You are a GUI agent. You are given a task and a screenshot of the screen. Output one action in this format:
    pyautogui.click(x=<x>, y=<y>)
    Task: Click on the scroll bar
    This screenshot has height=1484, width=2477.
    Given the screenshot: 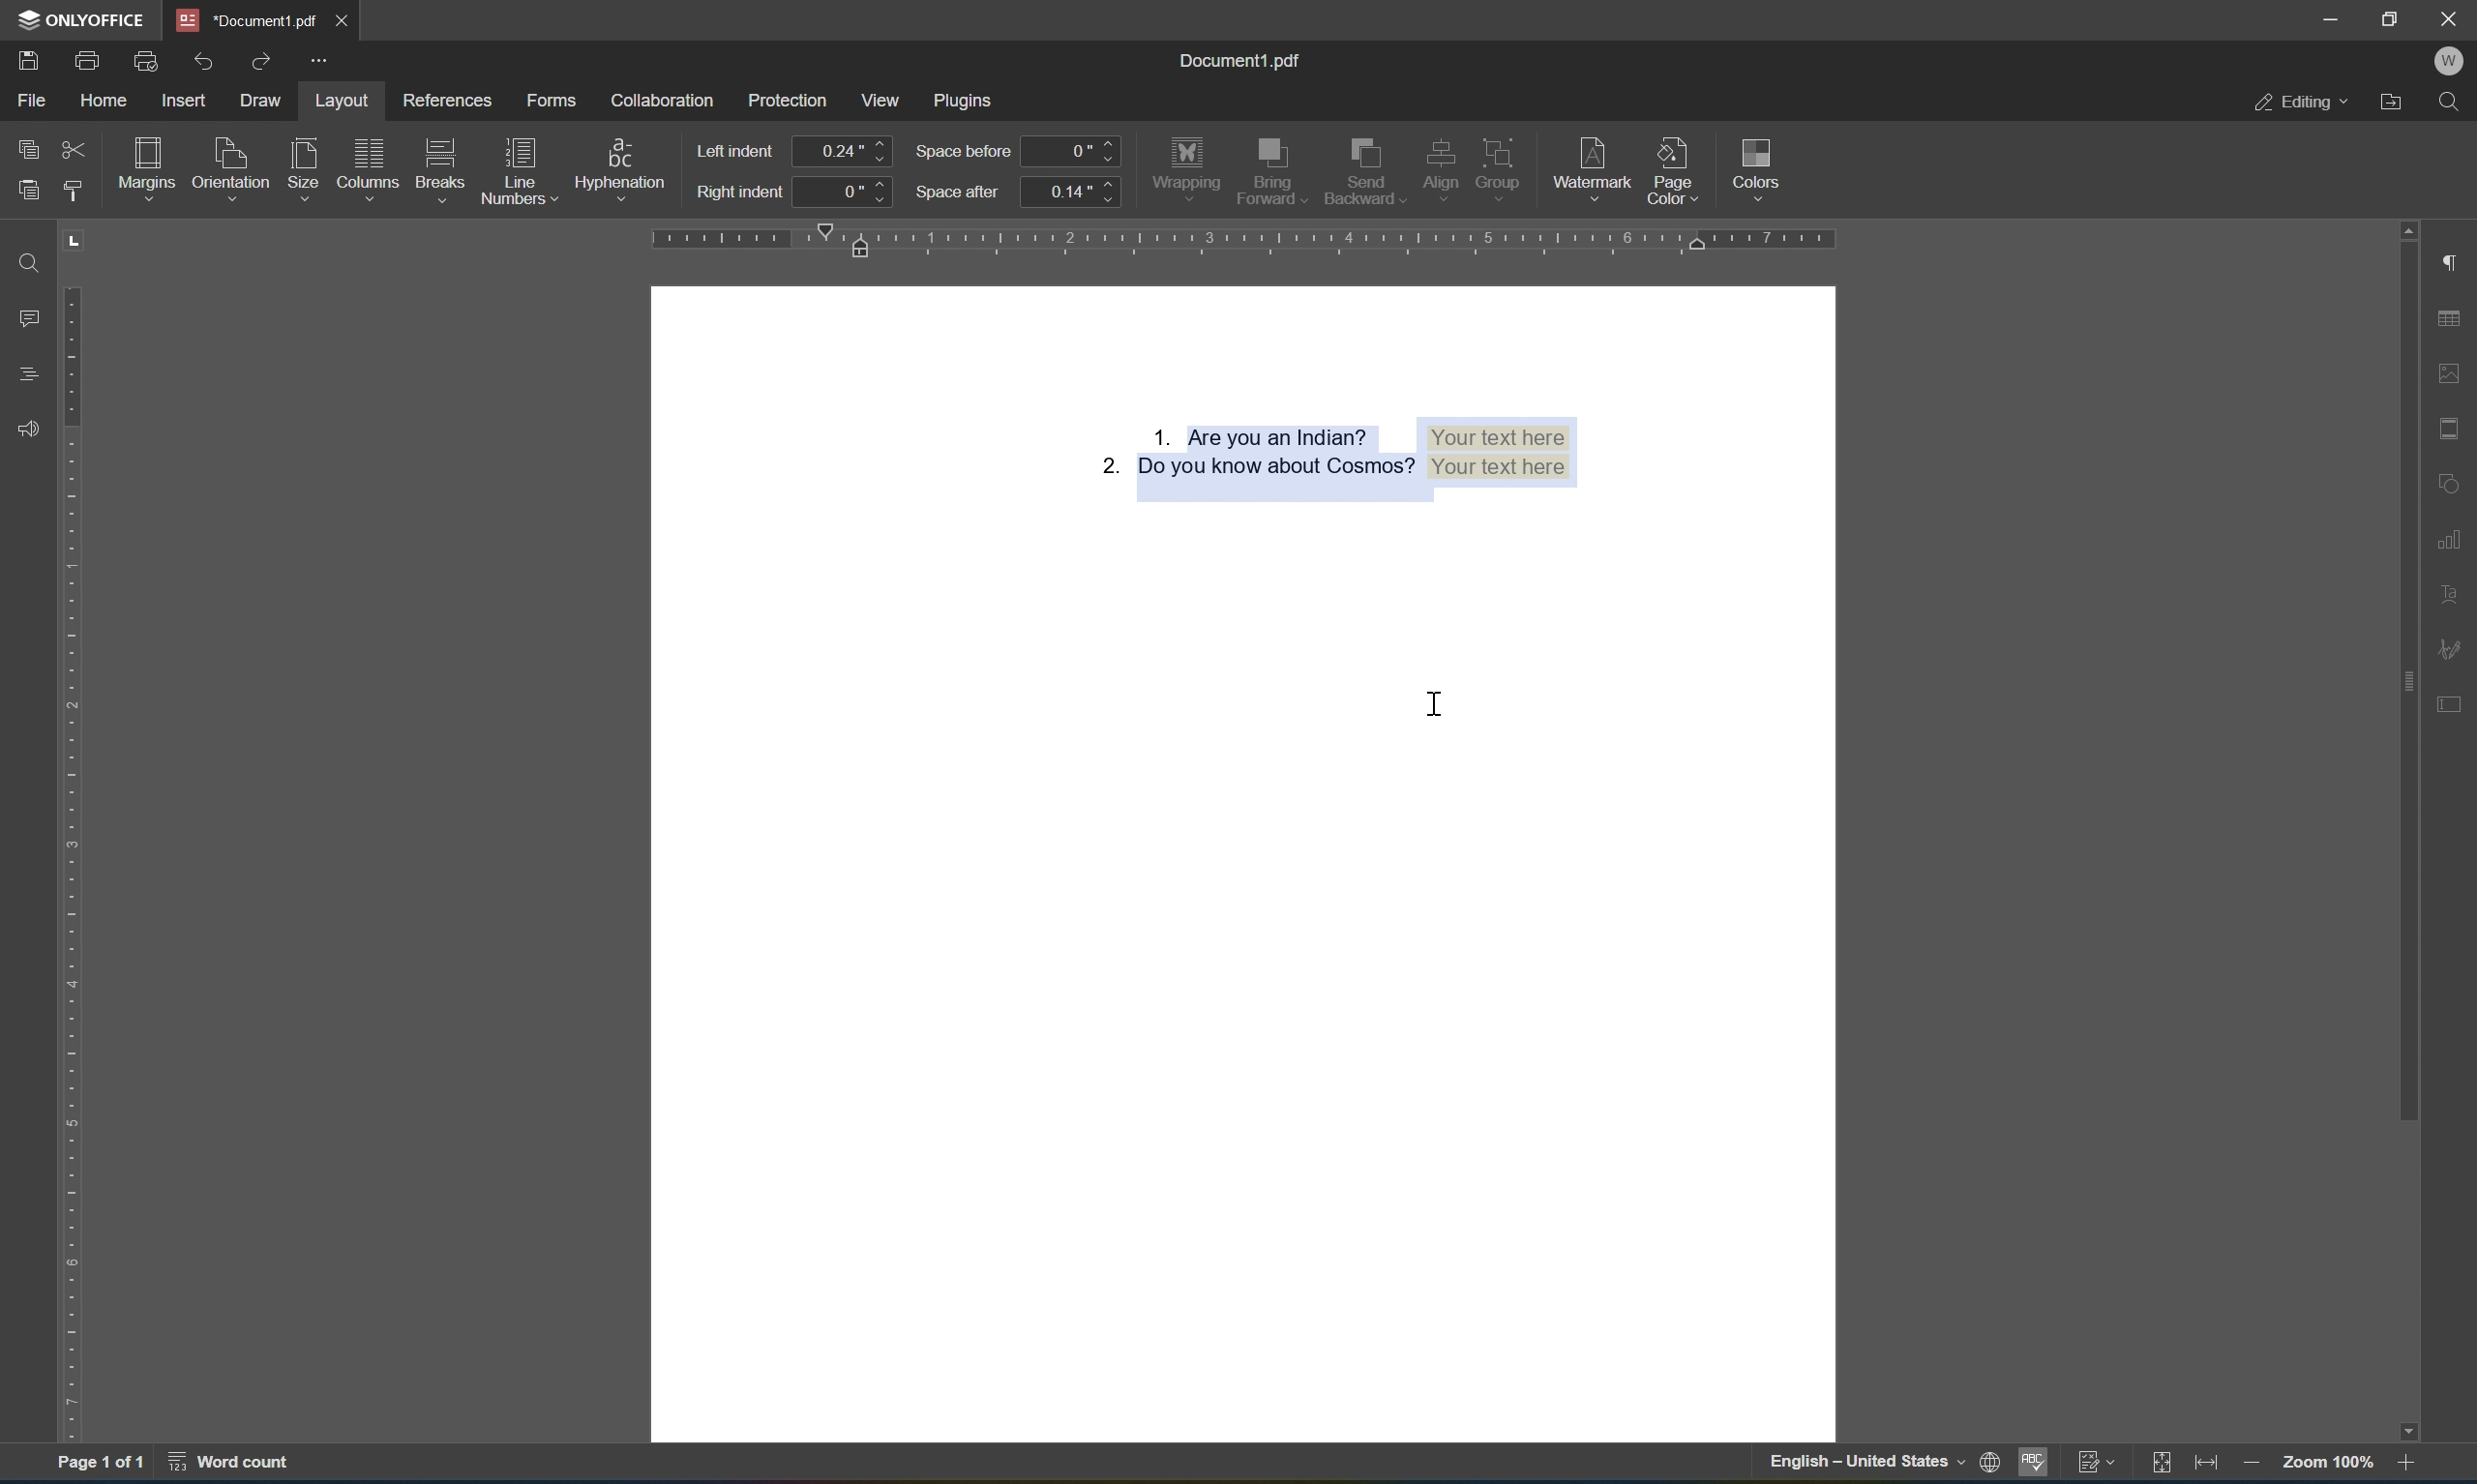 What is the action you would take?
    pyautogui.click(x=2411, y=671)
    